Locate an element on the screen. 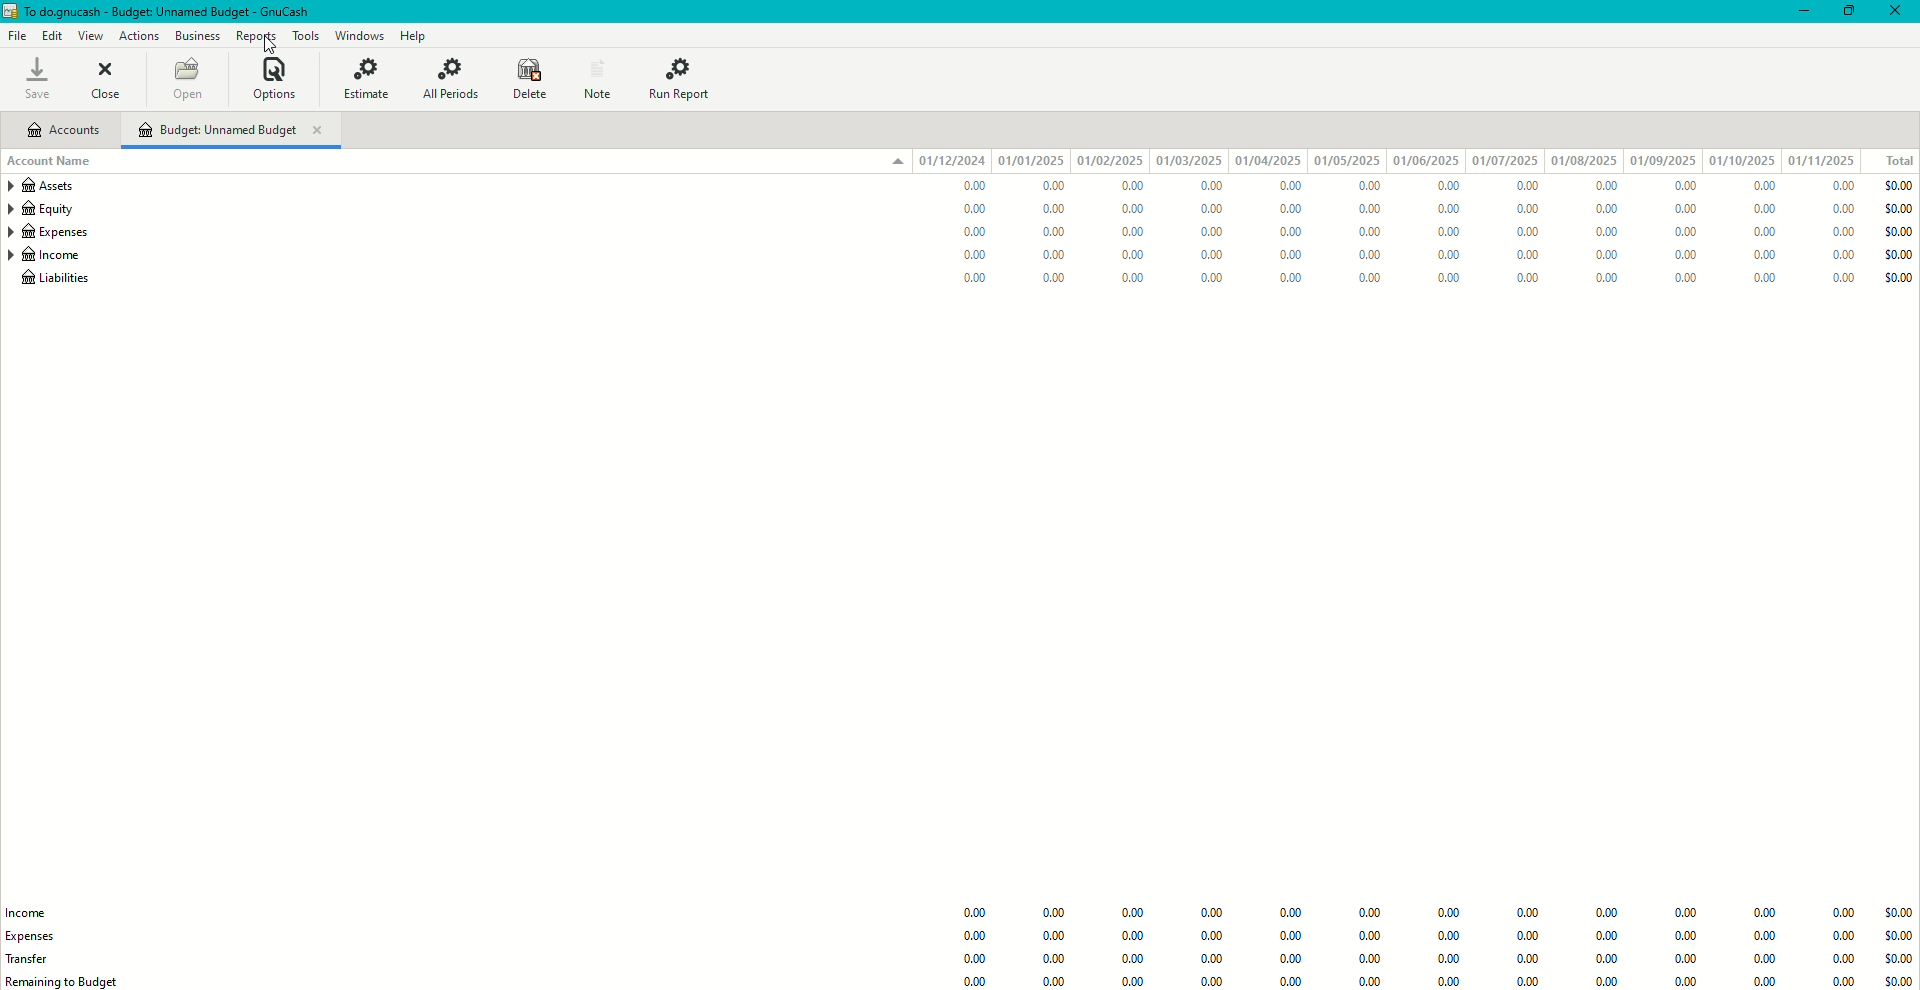 Image resolution: width=1920 pixels, height=990 pixels. 0.00 is located at coordinates (1208, 233).